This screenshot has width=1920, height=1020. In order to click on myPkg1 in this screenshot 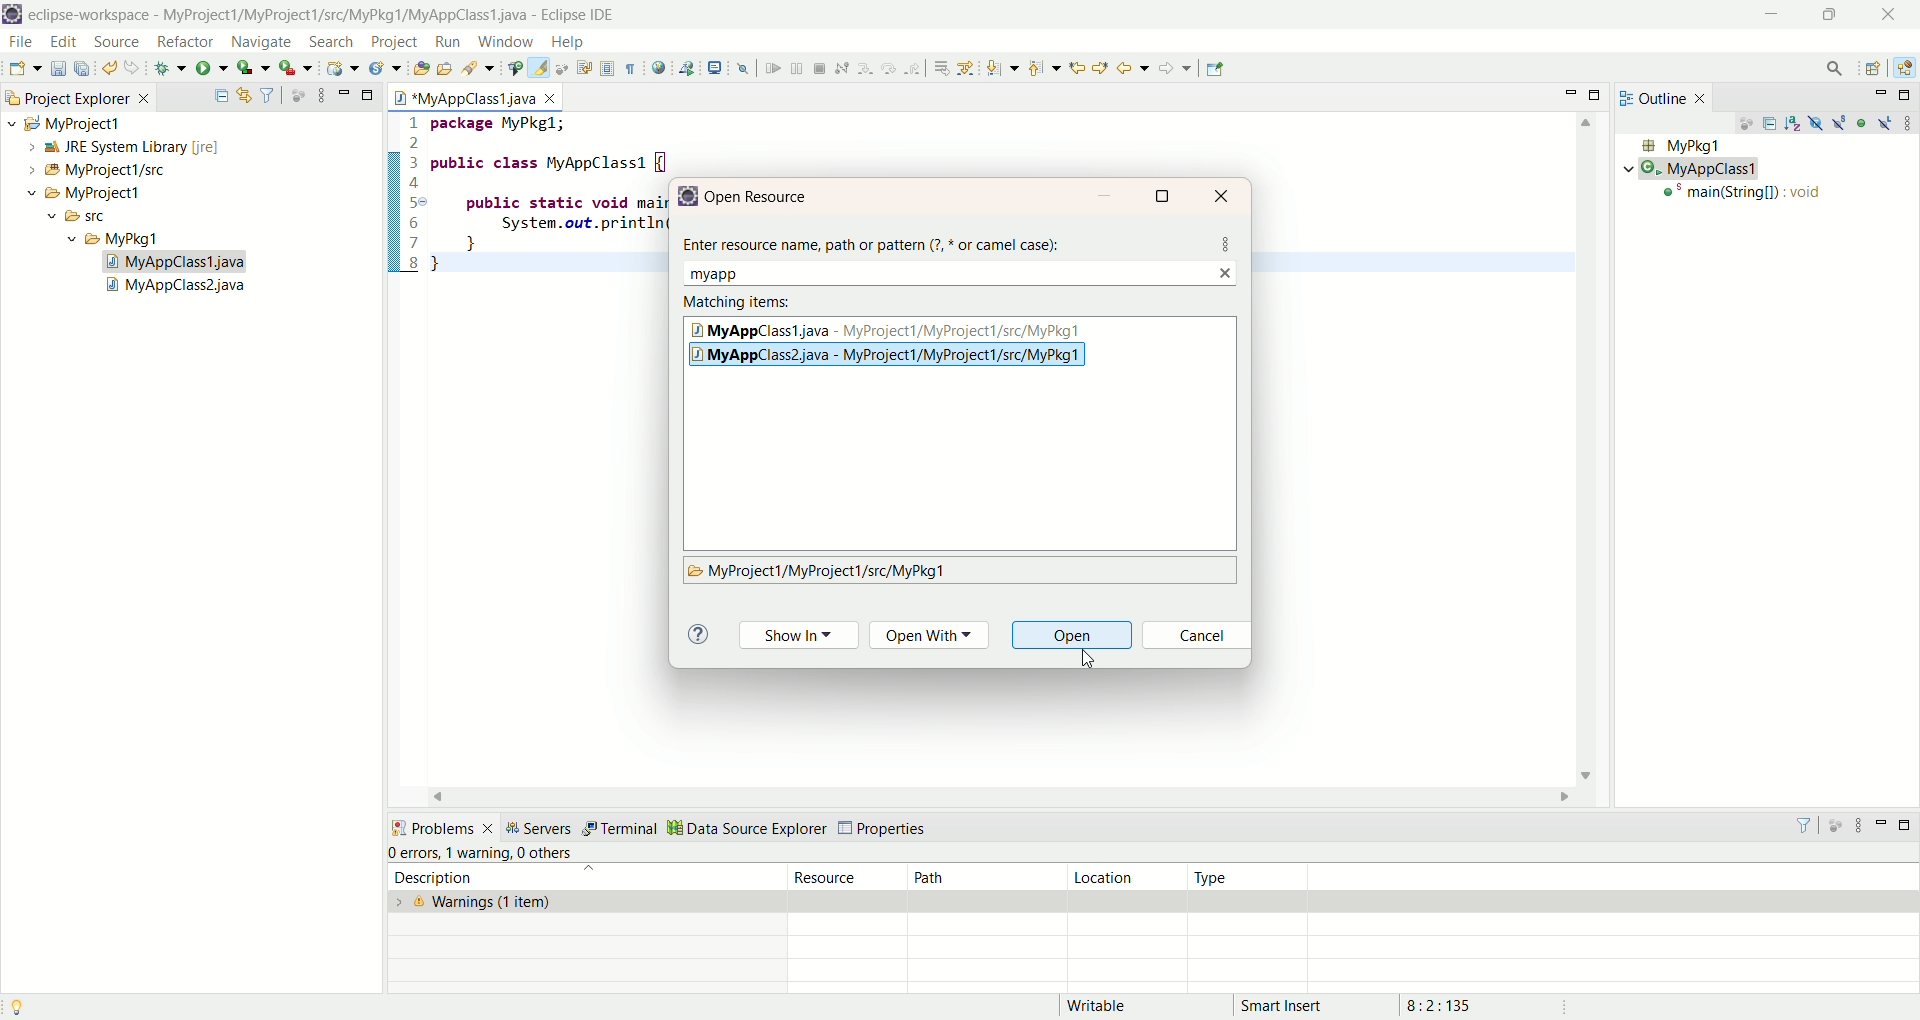, I will do `click(1679, 146)`.